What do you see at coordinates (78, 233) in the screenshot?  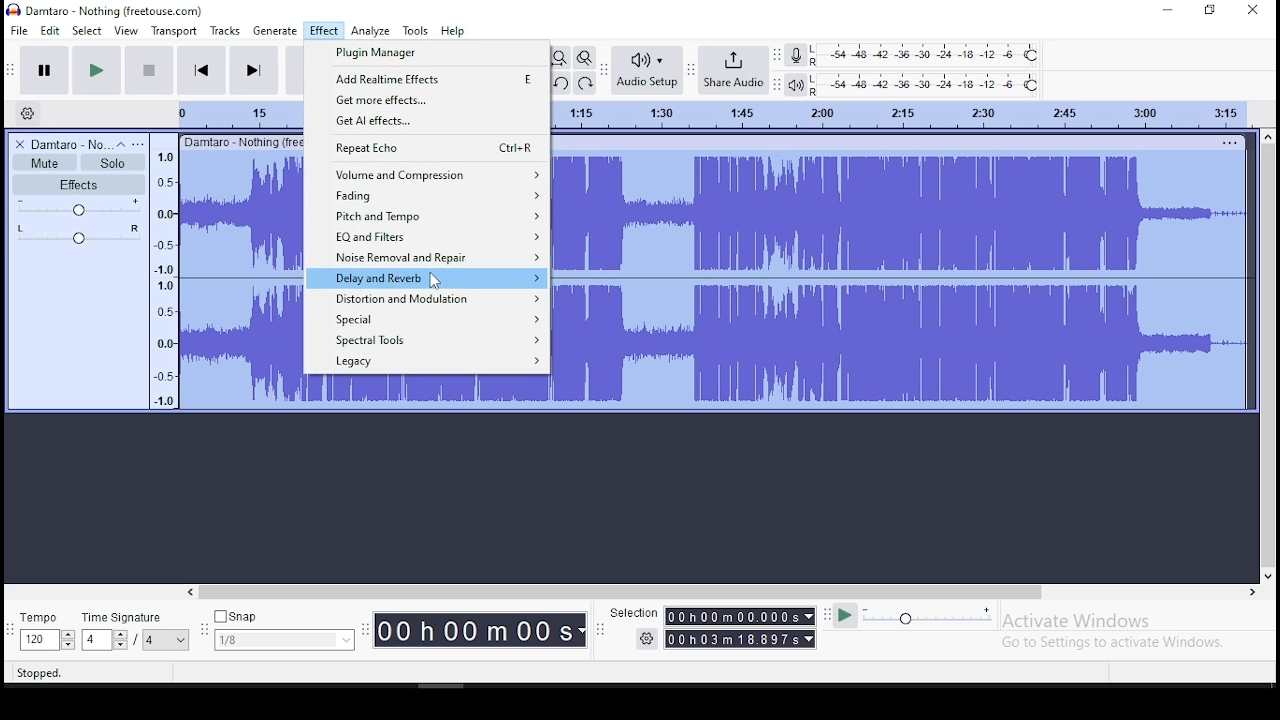 I see `pan` at bounding box center [78, 233].